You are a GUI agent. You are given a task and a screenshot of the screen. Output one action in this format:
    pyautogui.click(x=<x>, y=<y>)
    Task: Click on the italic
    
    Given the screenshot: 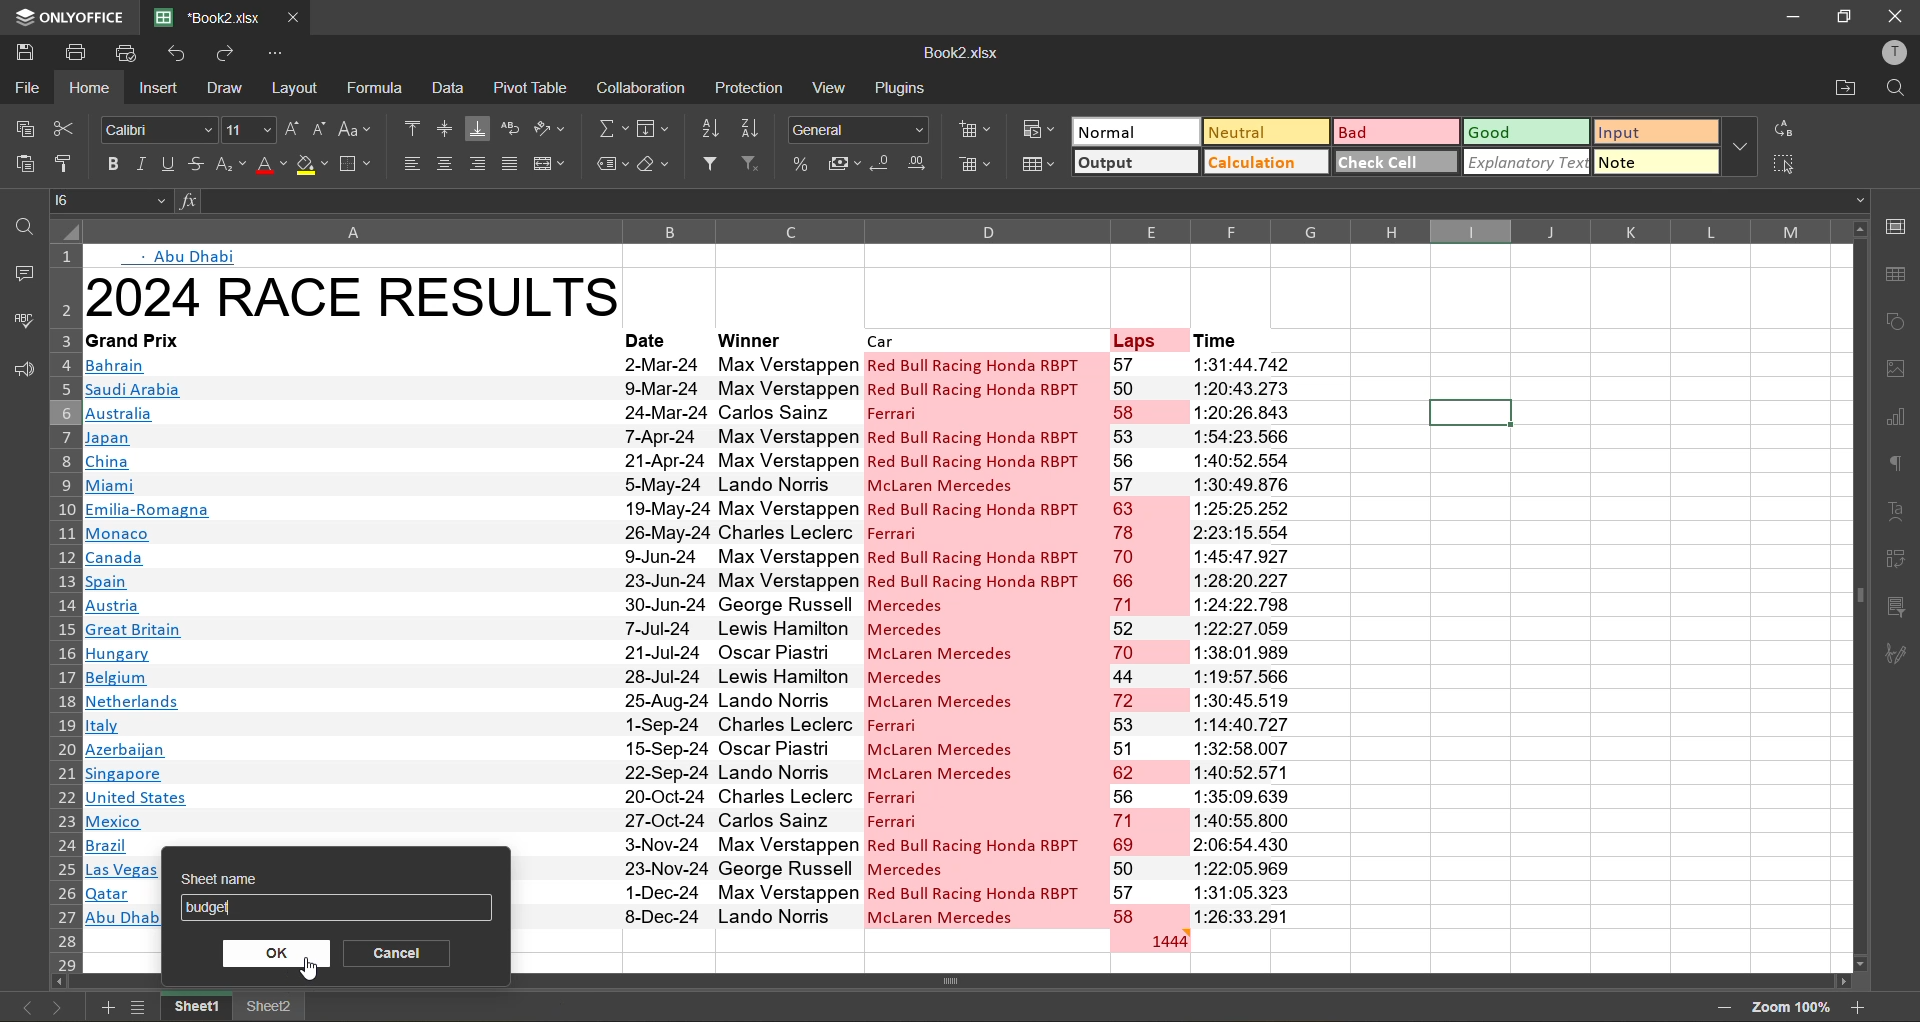 What is the action you would take?
    pyautogui.click(x=141, y=163)
    